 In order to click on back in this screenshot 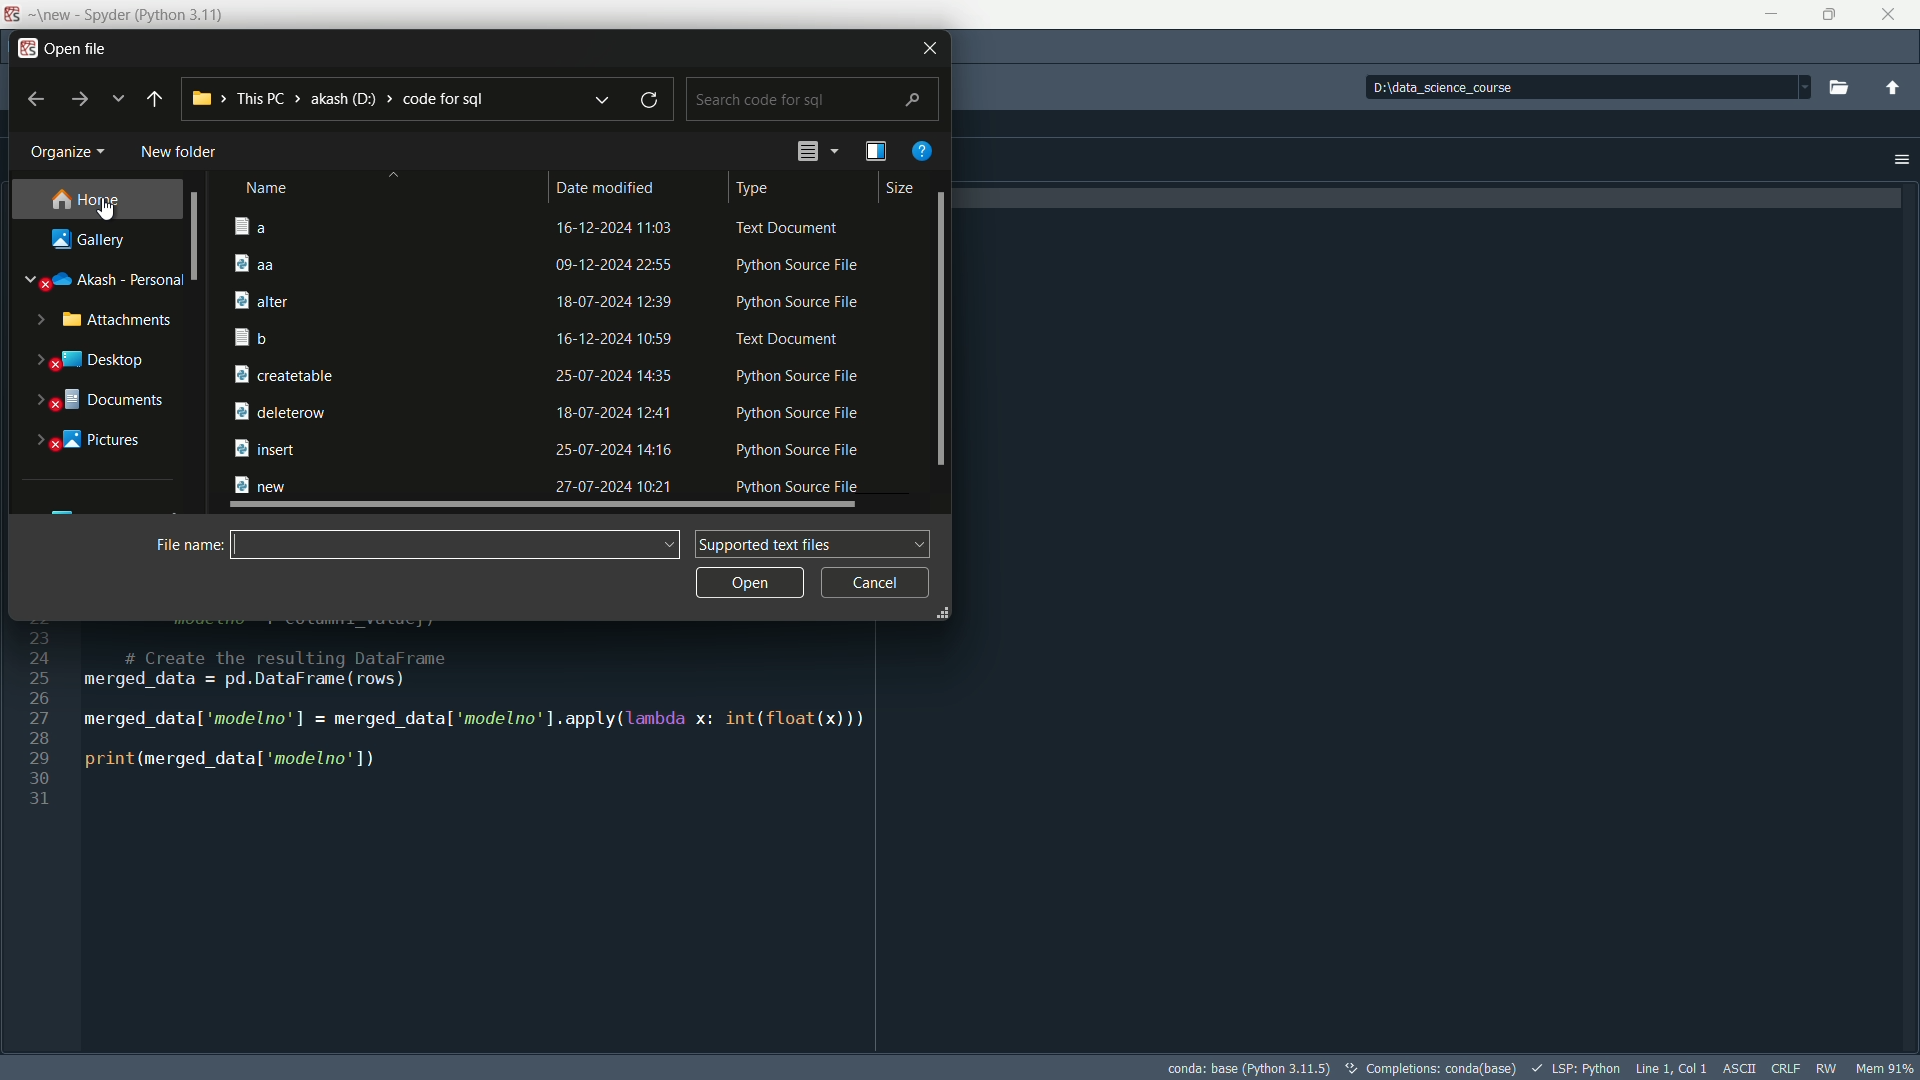, I will do `click(154, 100)`.